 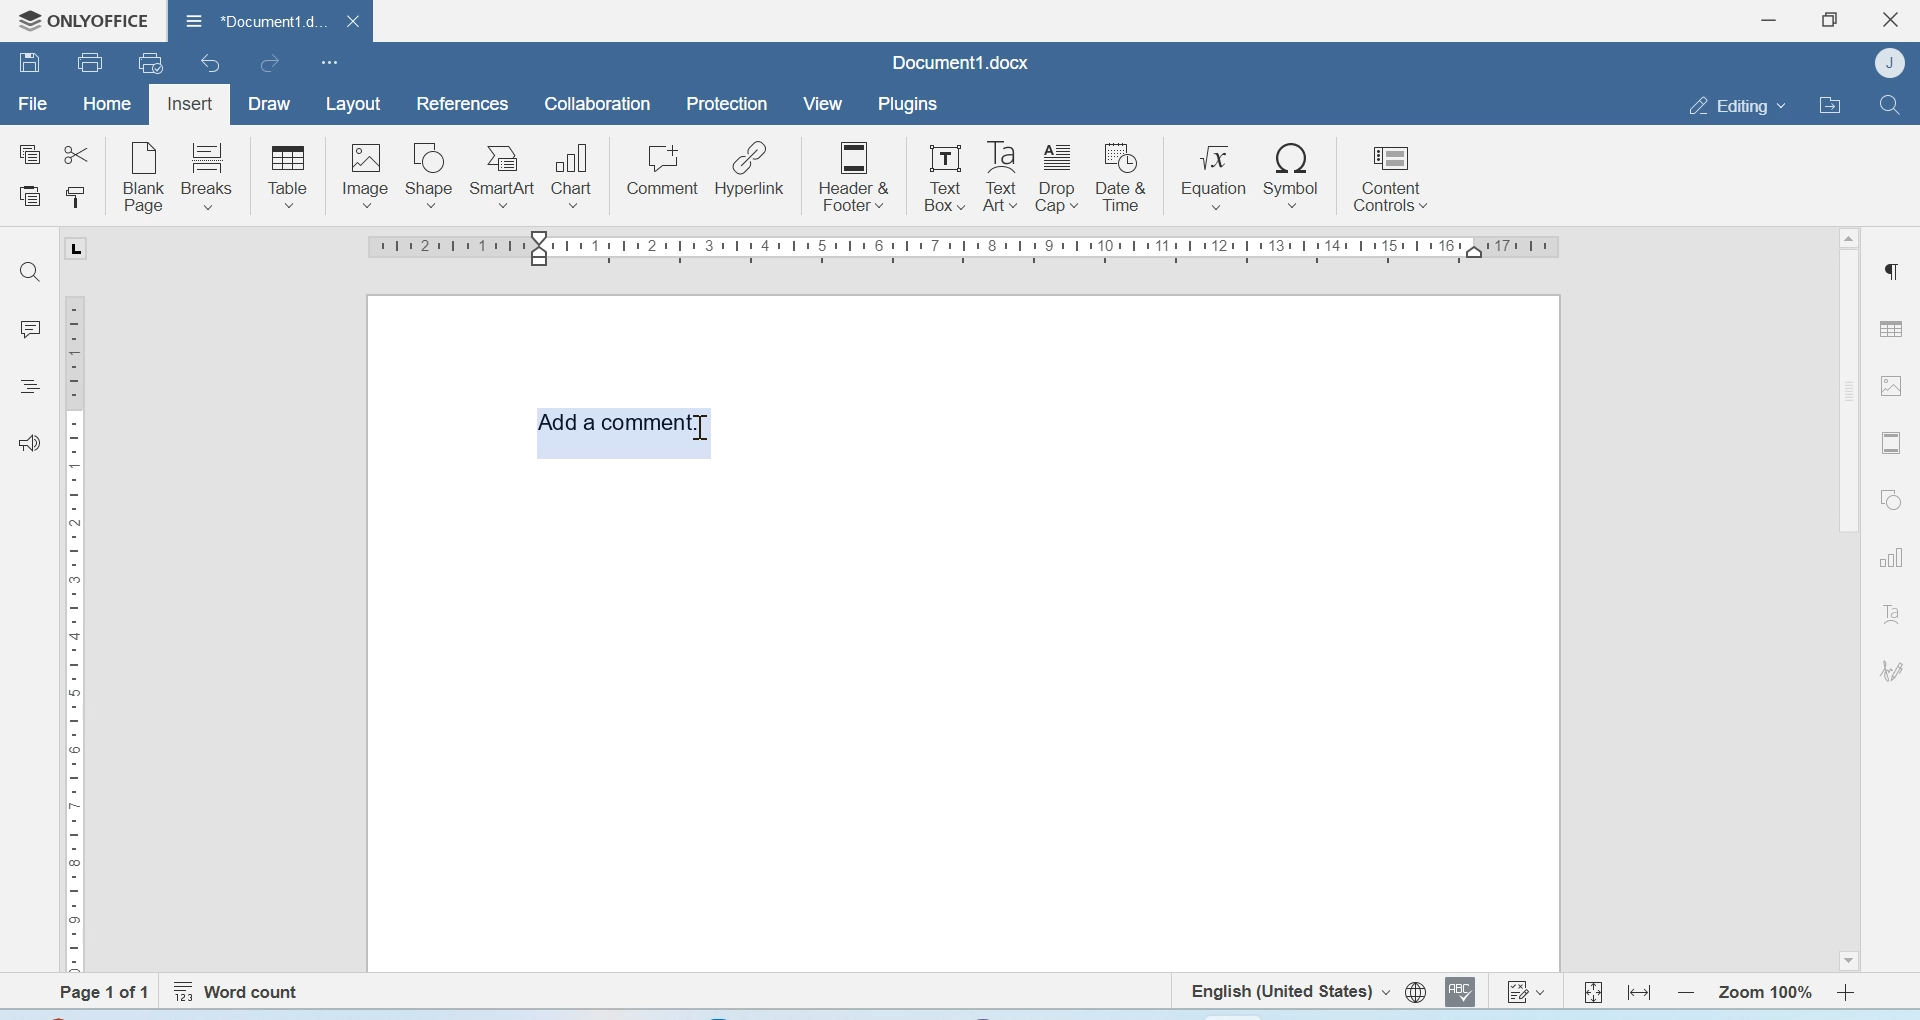 I want to click on Table, so click(x=288, y=176).